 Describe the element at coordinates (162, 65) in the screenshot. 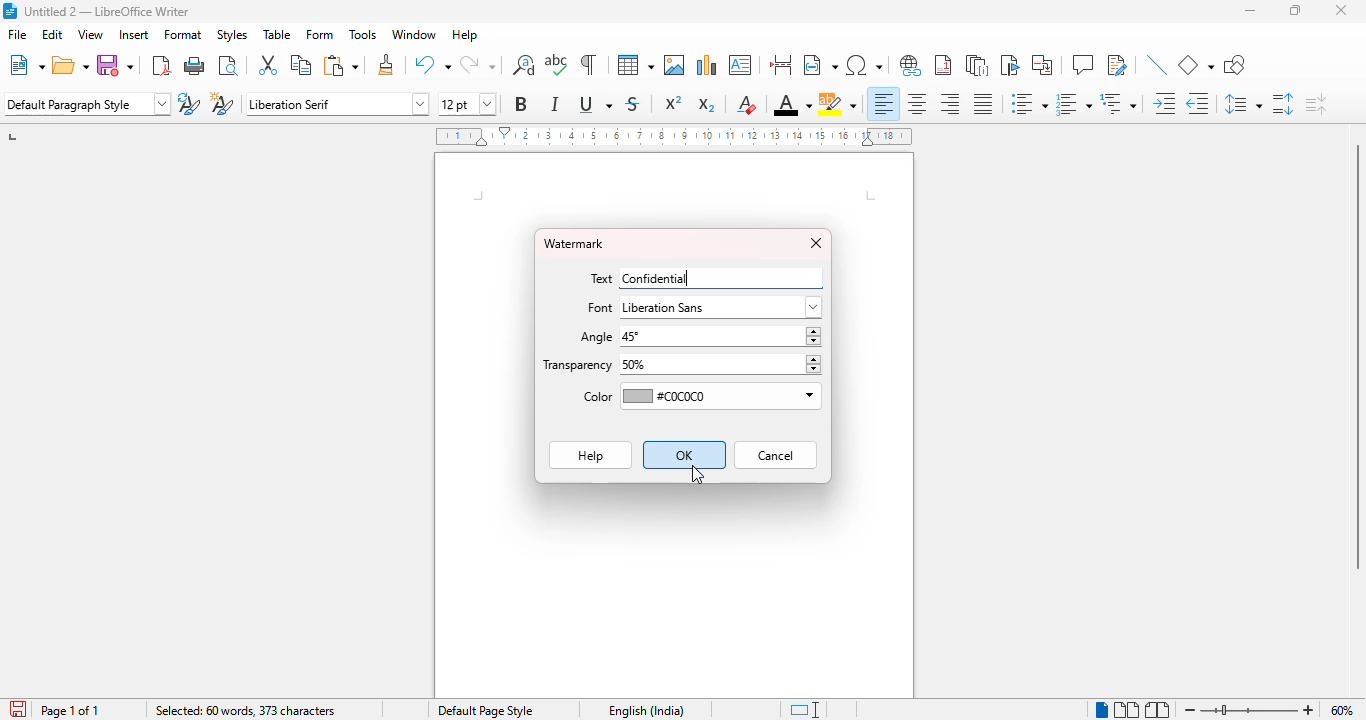

I see `export directly as PDF` at that location.